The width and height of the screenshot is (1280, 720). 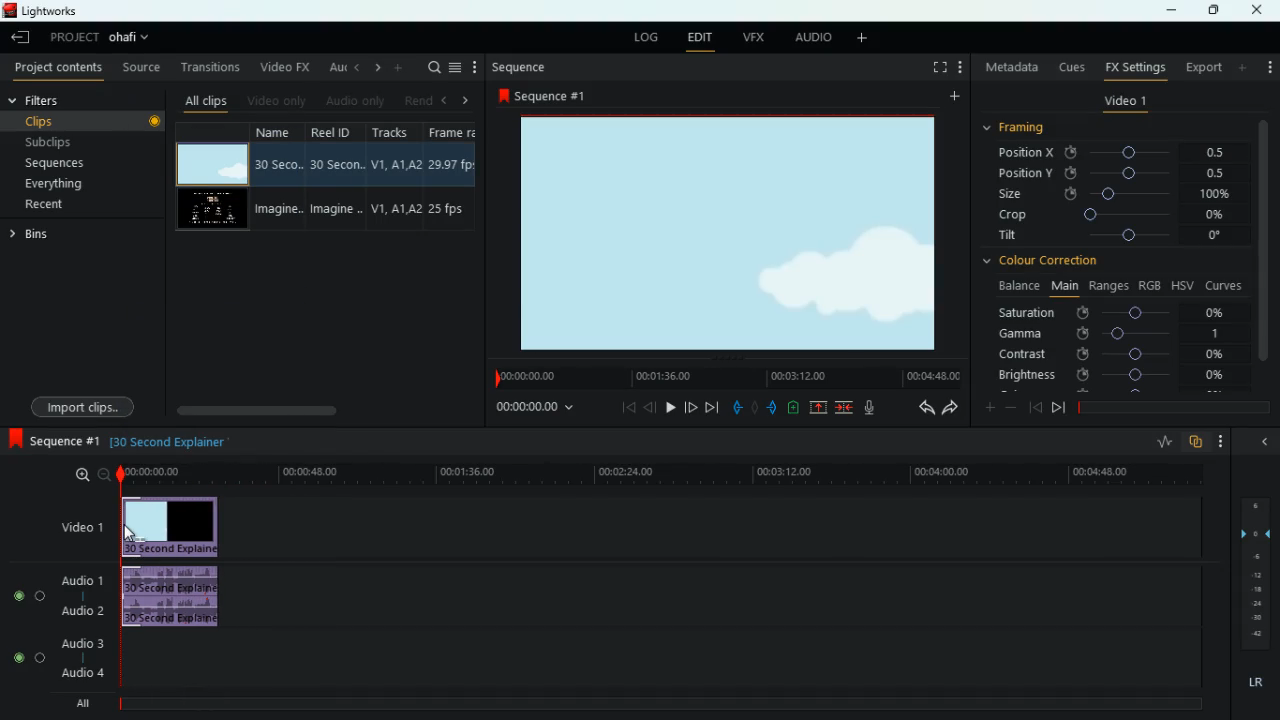 I want to click on maximize, so click(x=1212, y=10).